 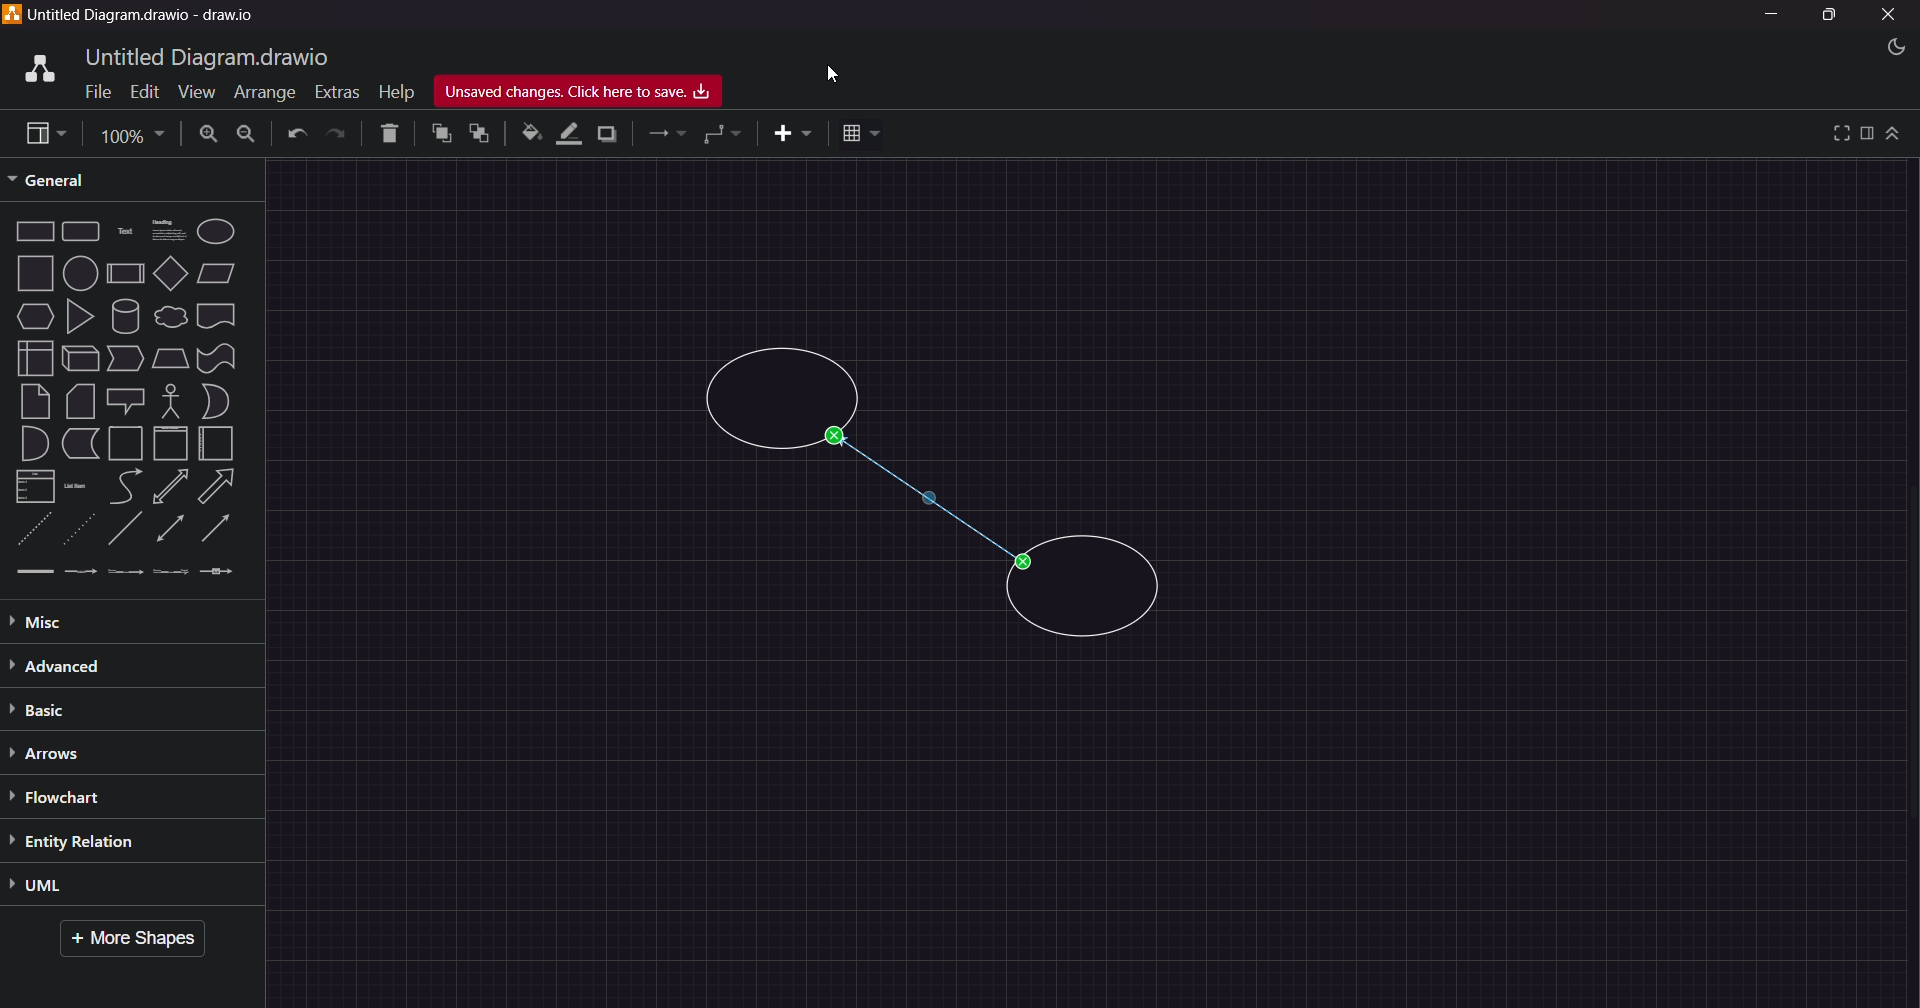 What do you see at coordinates (1895, 134) in the screenshot?
I see `collapse/expand` at bounding box center [1895, 134].